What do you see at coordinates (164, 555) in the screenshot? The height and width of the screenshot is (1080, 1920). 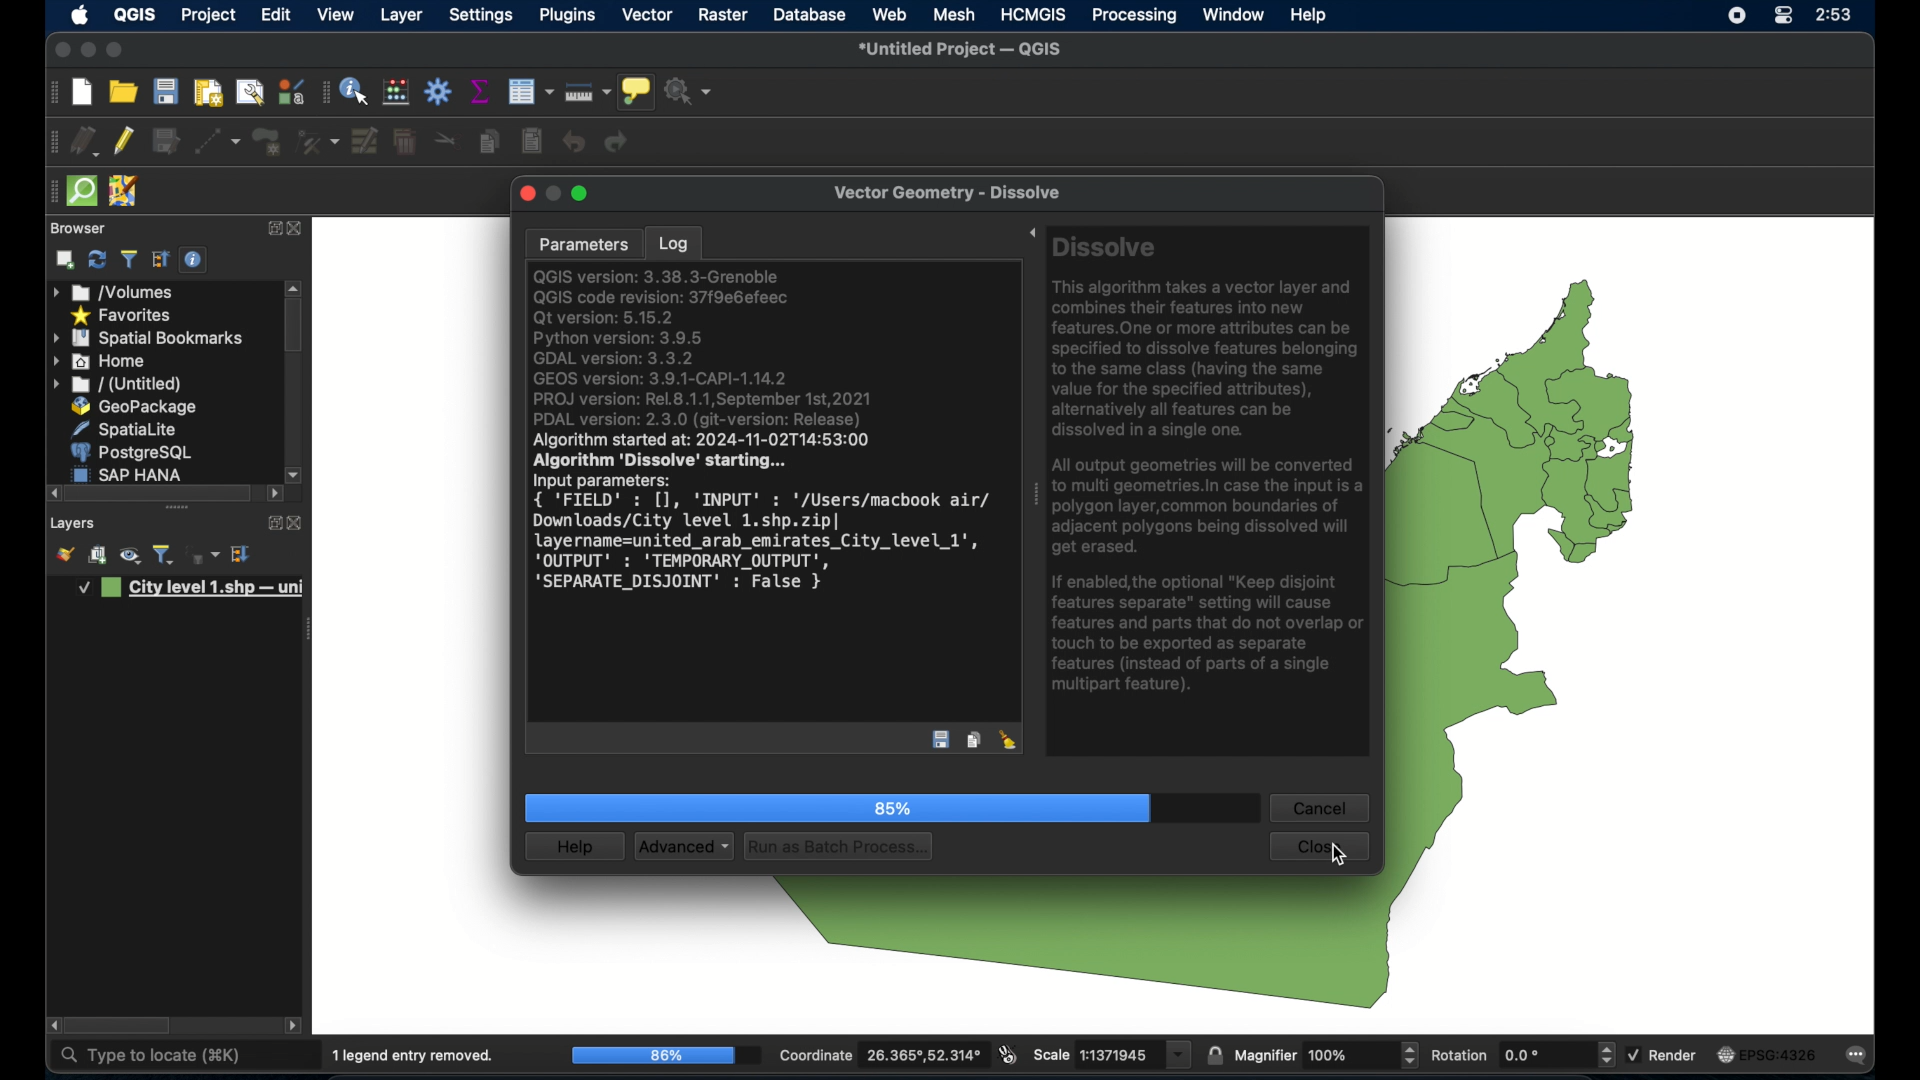 I see `filter legend` at bounding box center [164, 555].